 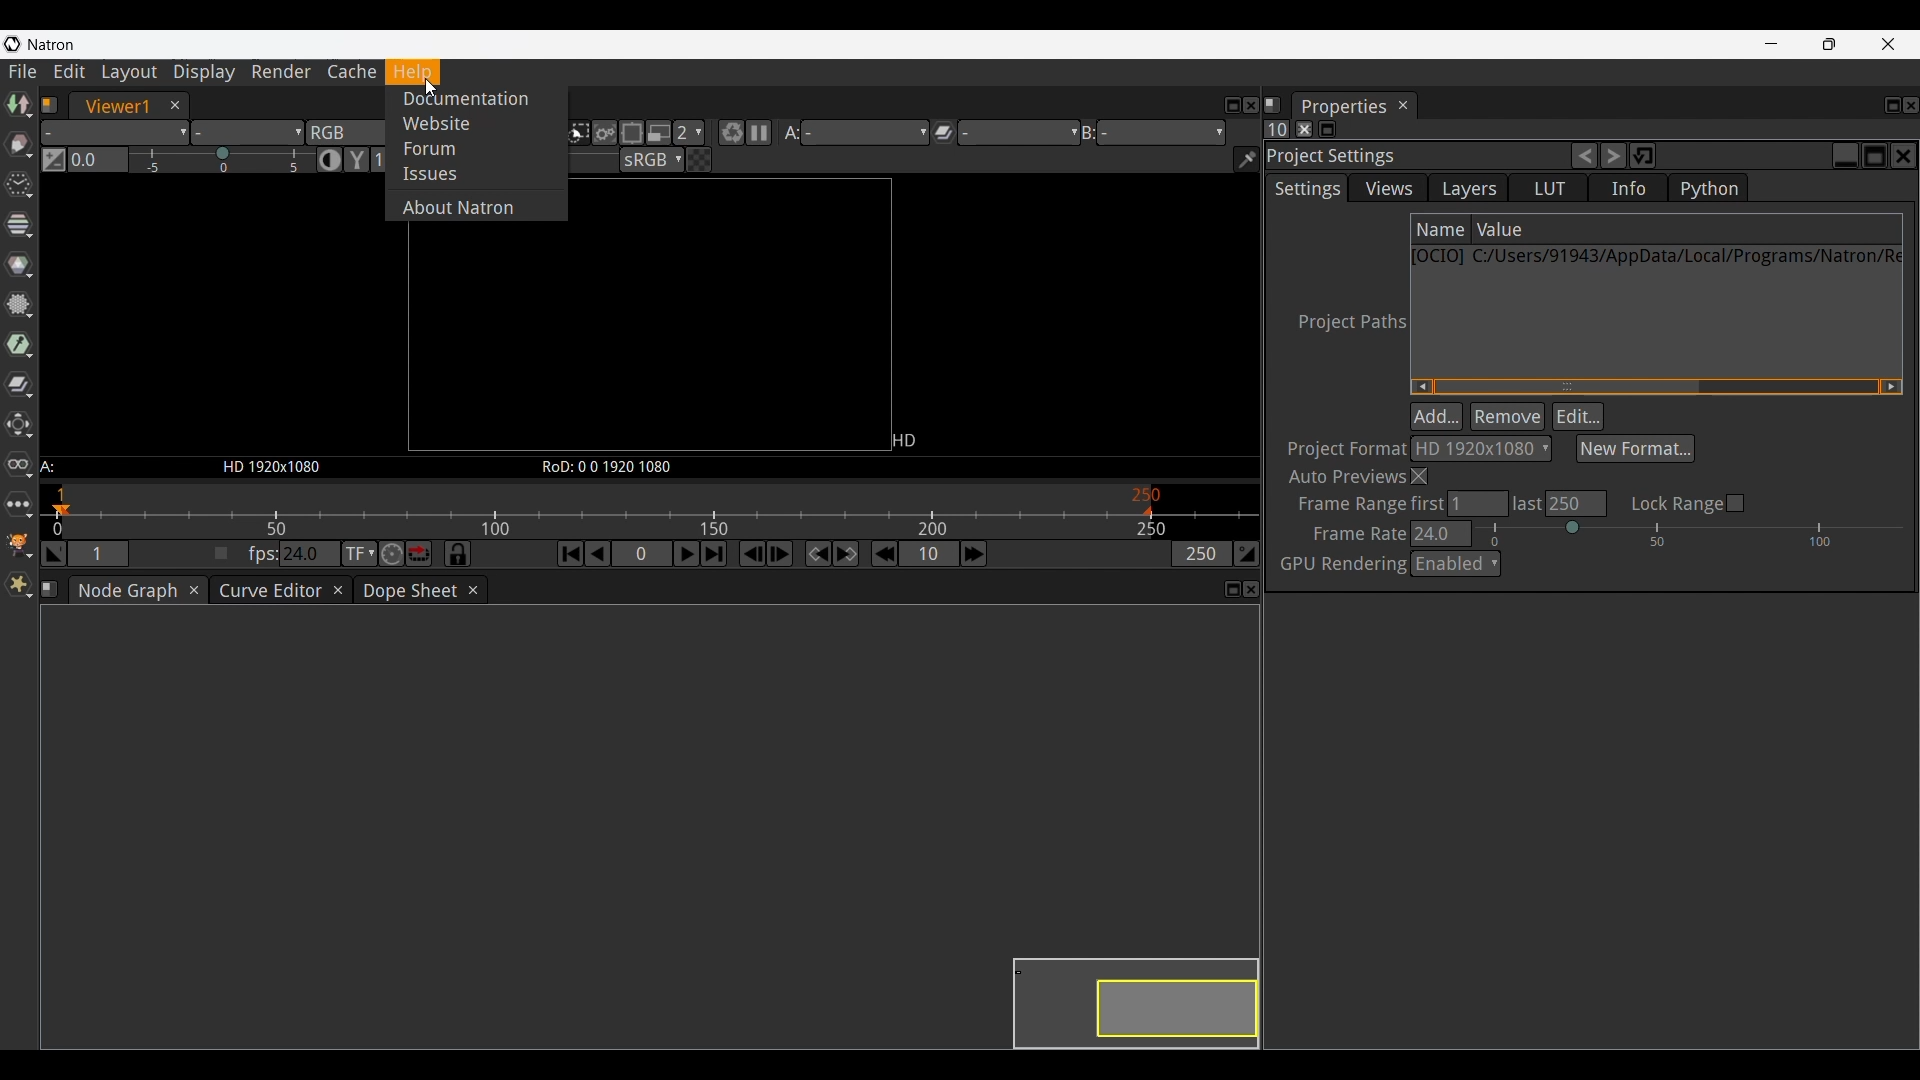 I want to click on Preview, so click(x=670, y=336).